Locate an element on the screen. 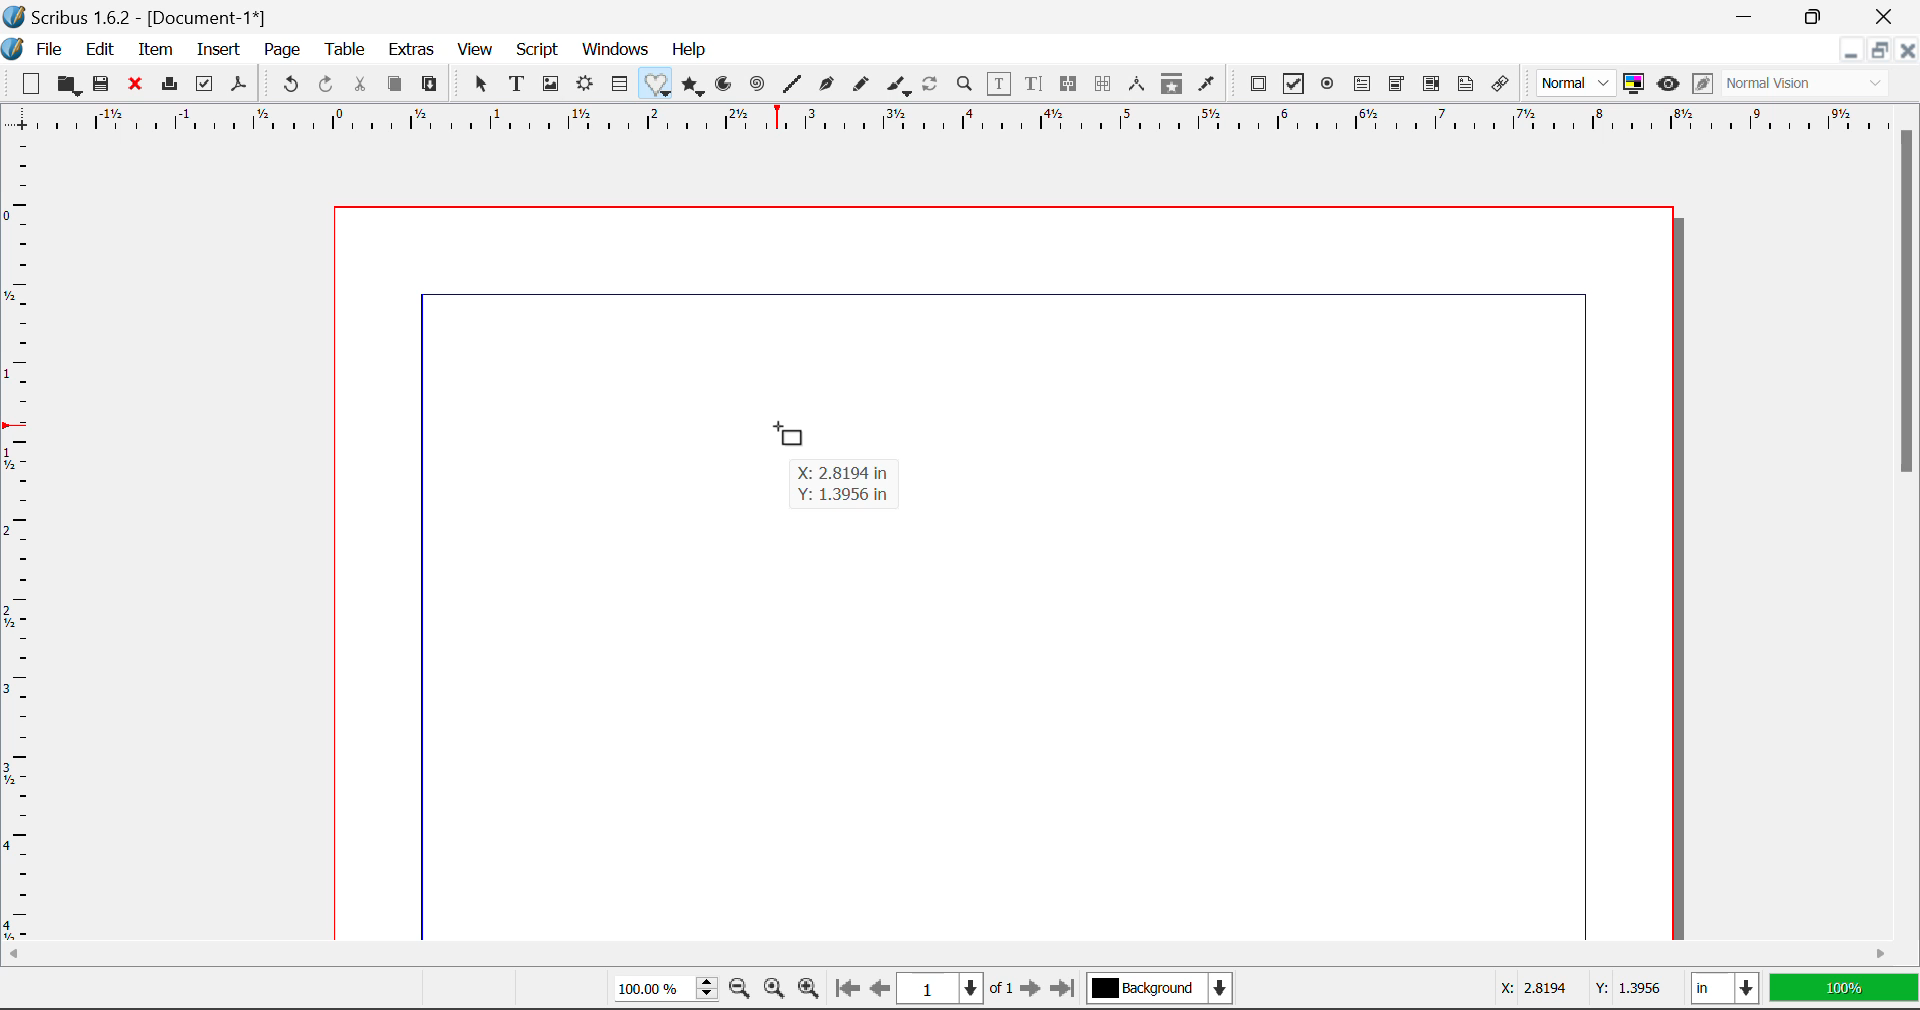 Image resolution: width=1920 pixels, height=1010 pixels. View is located at coordinates (476, 52).